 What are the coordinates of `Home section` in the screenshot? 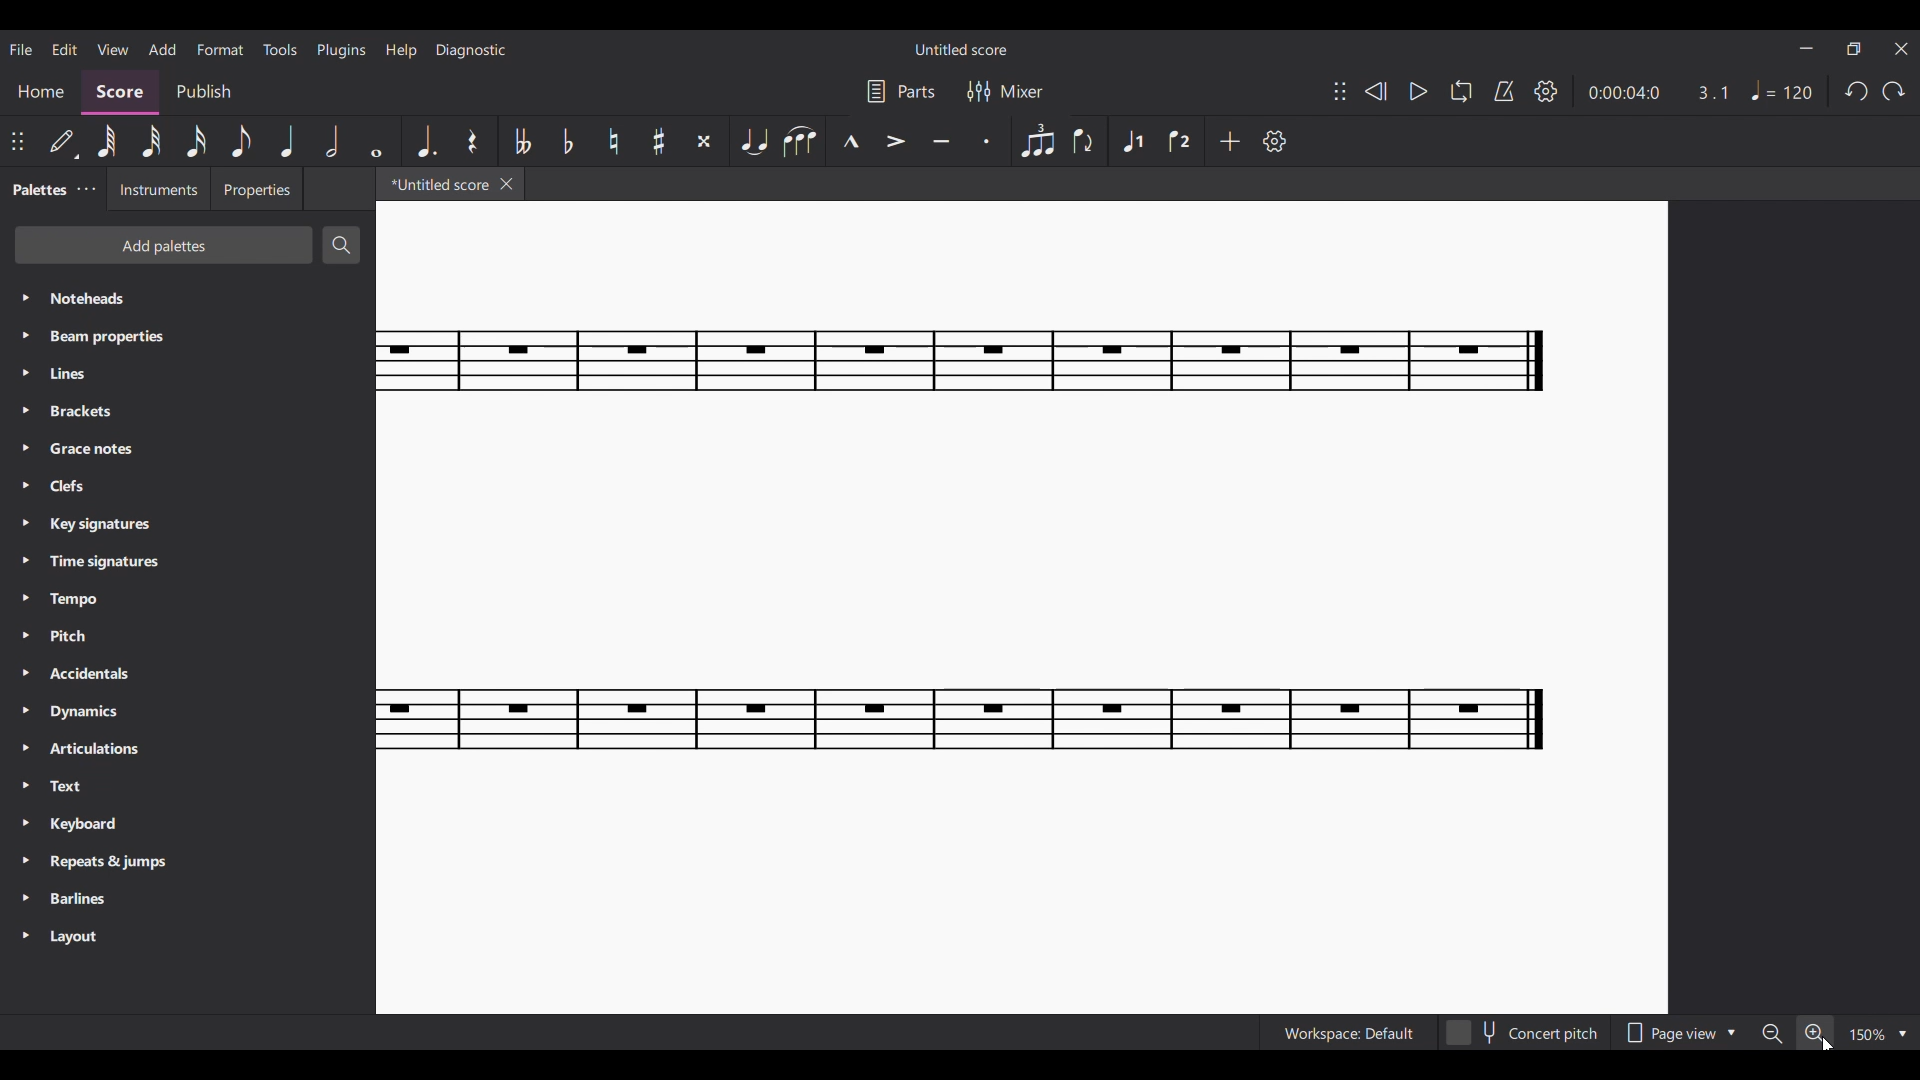 It's located at (41, 92).